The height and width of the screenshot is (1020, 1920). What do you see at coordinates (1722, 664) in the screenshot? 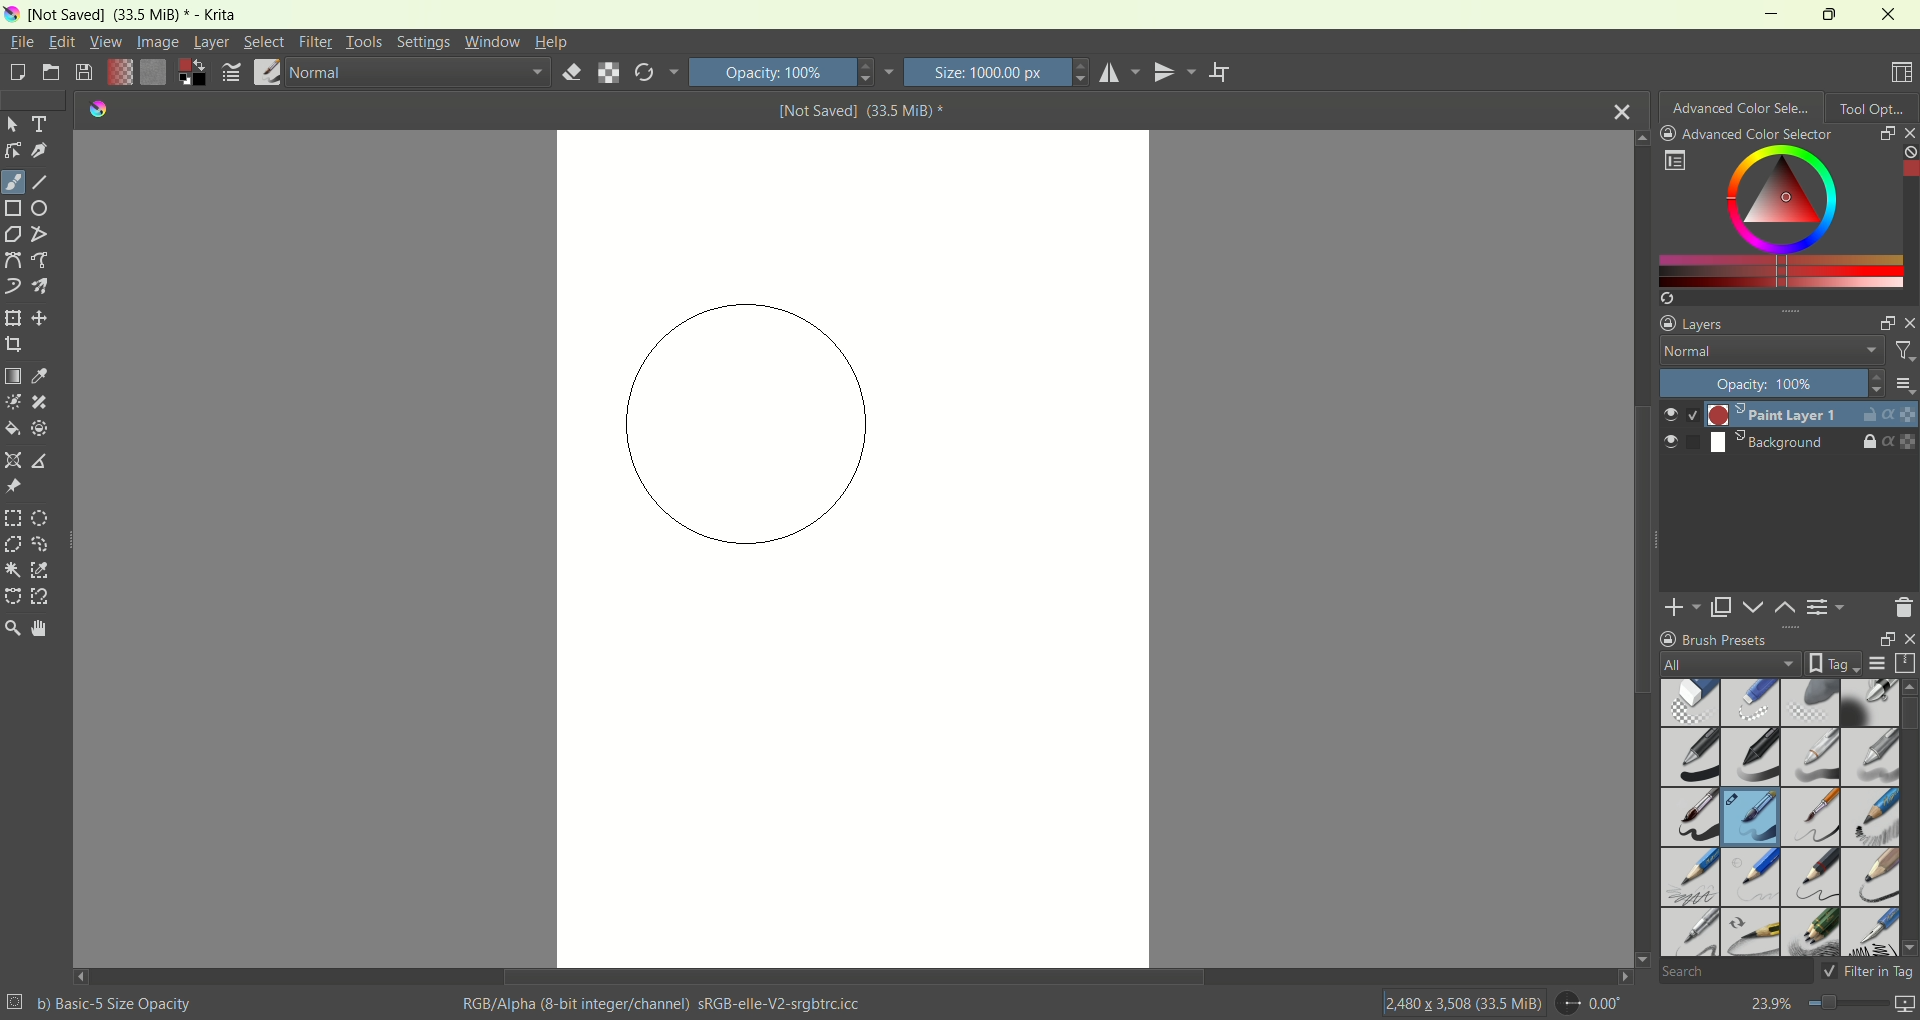
I see `all` at bounding box center [1722, 664].